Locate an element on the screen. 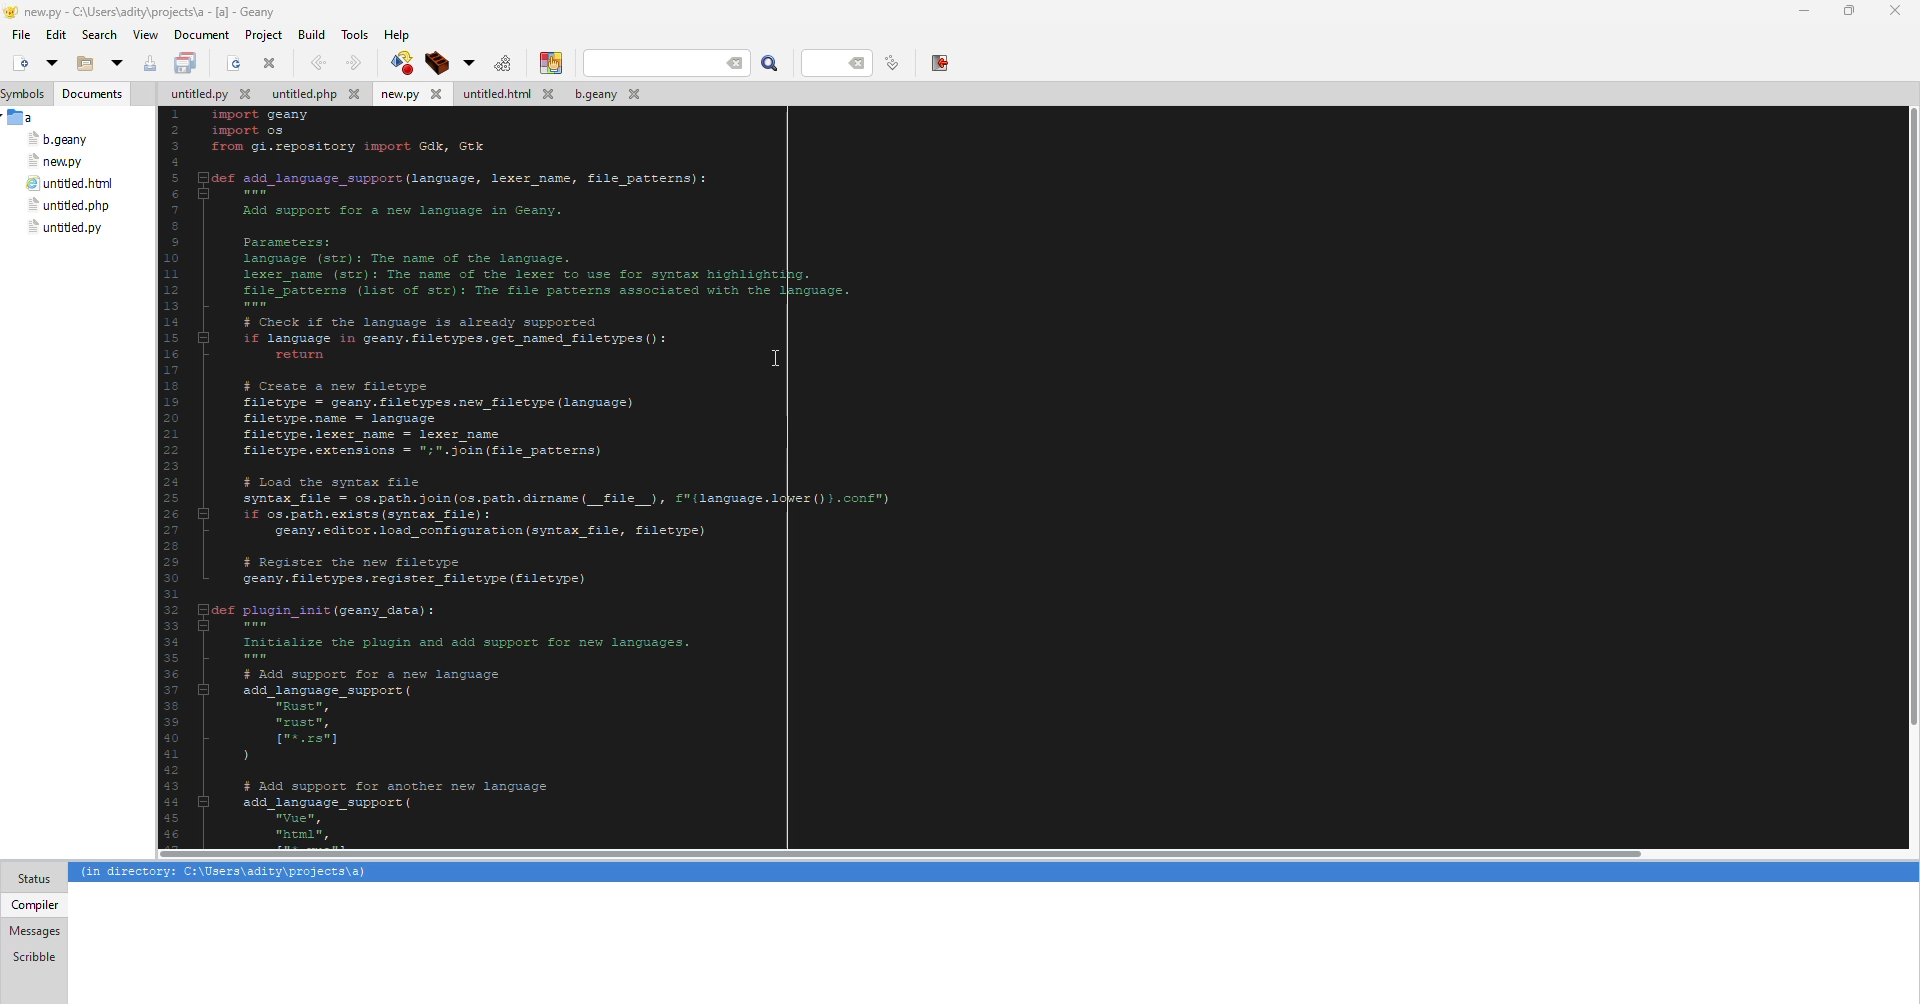 This screenshot has height=1004, width=1920. search is located at coordinates (99, 35).